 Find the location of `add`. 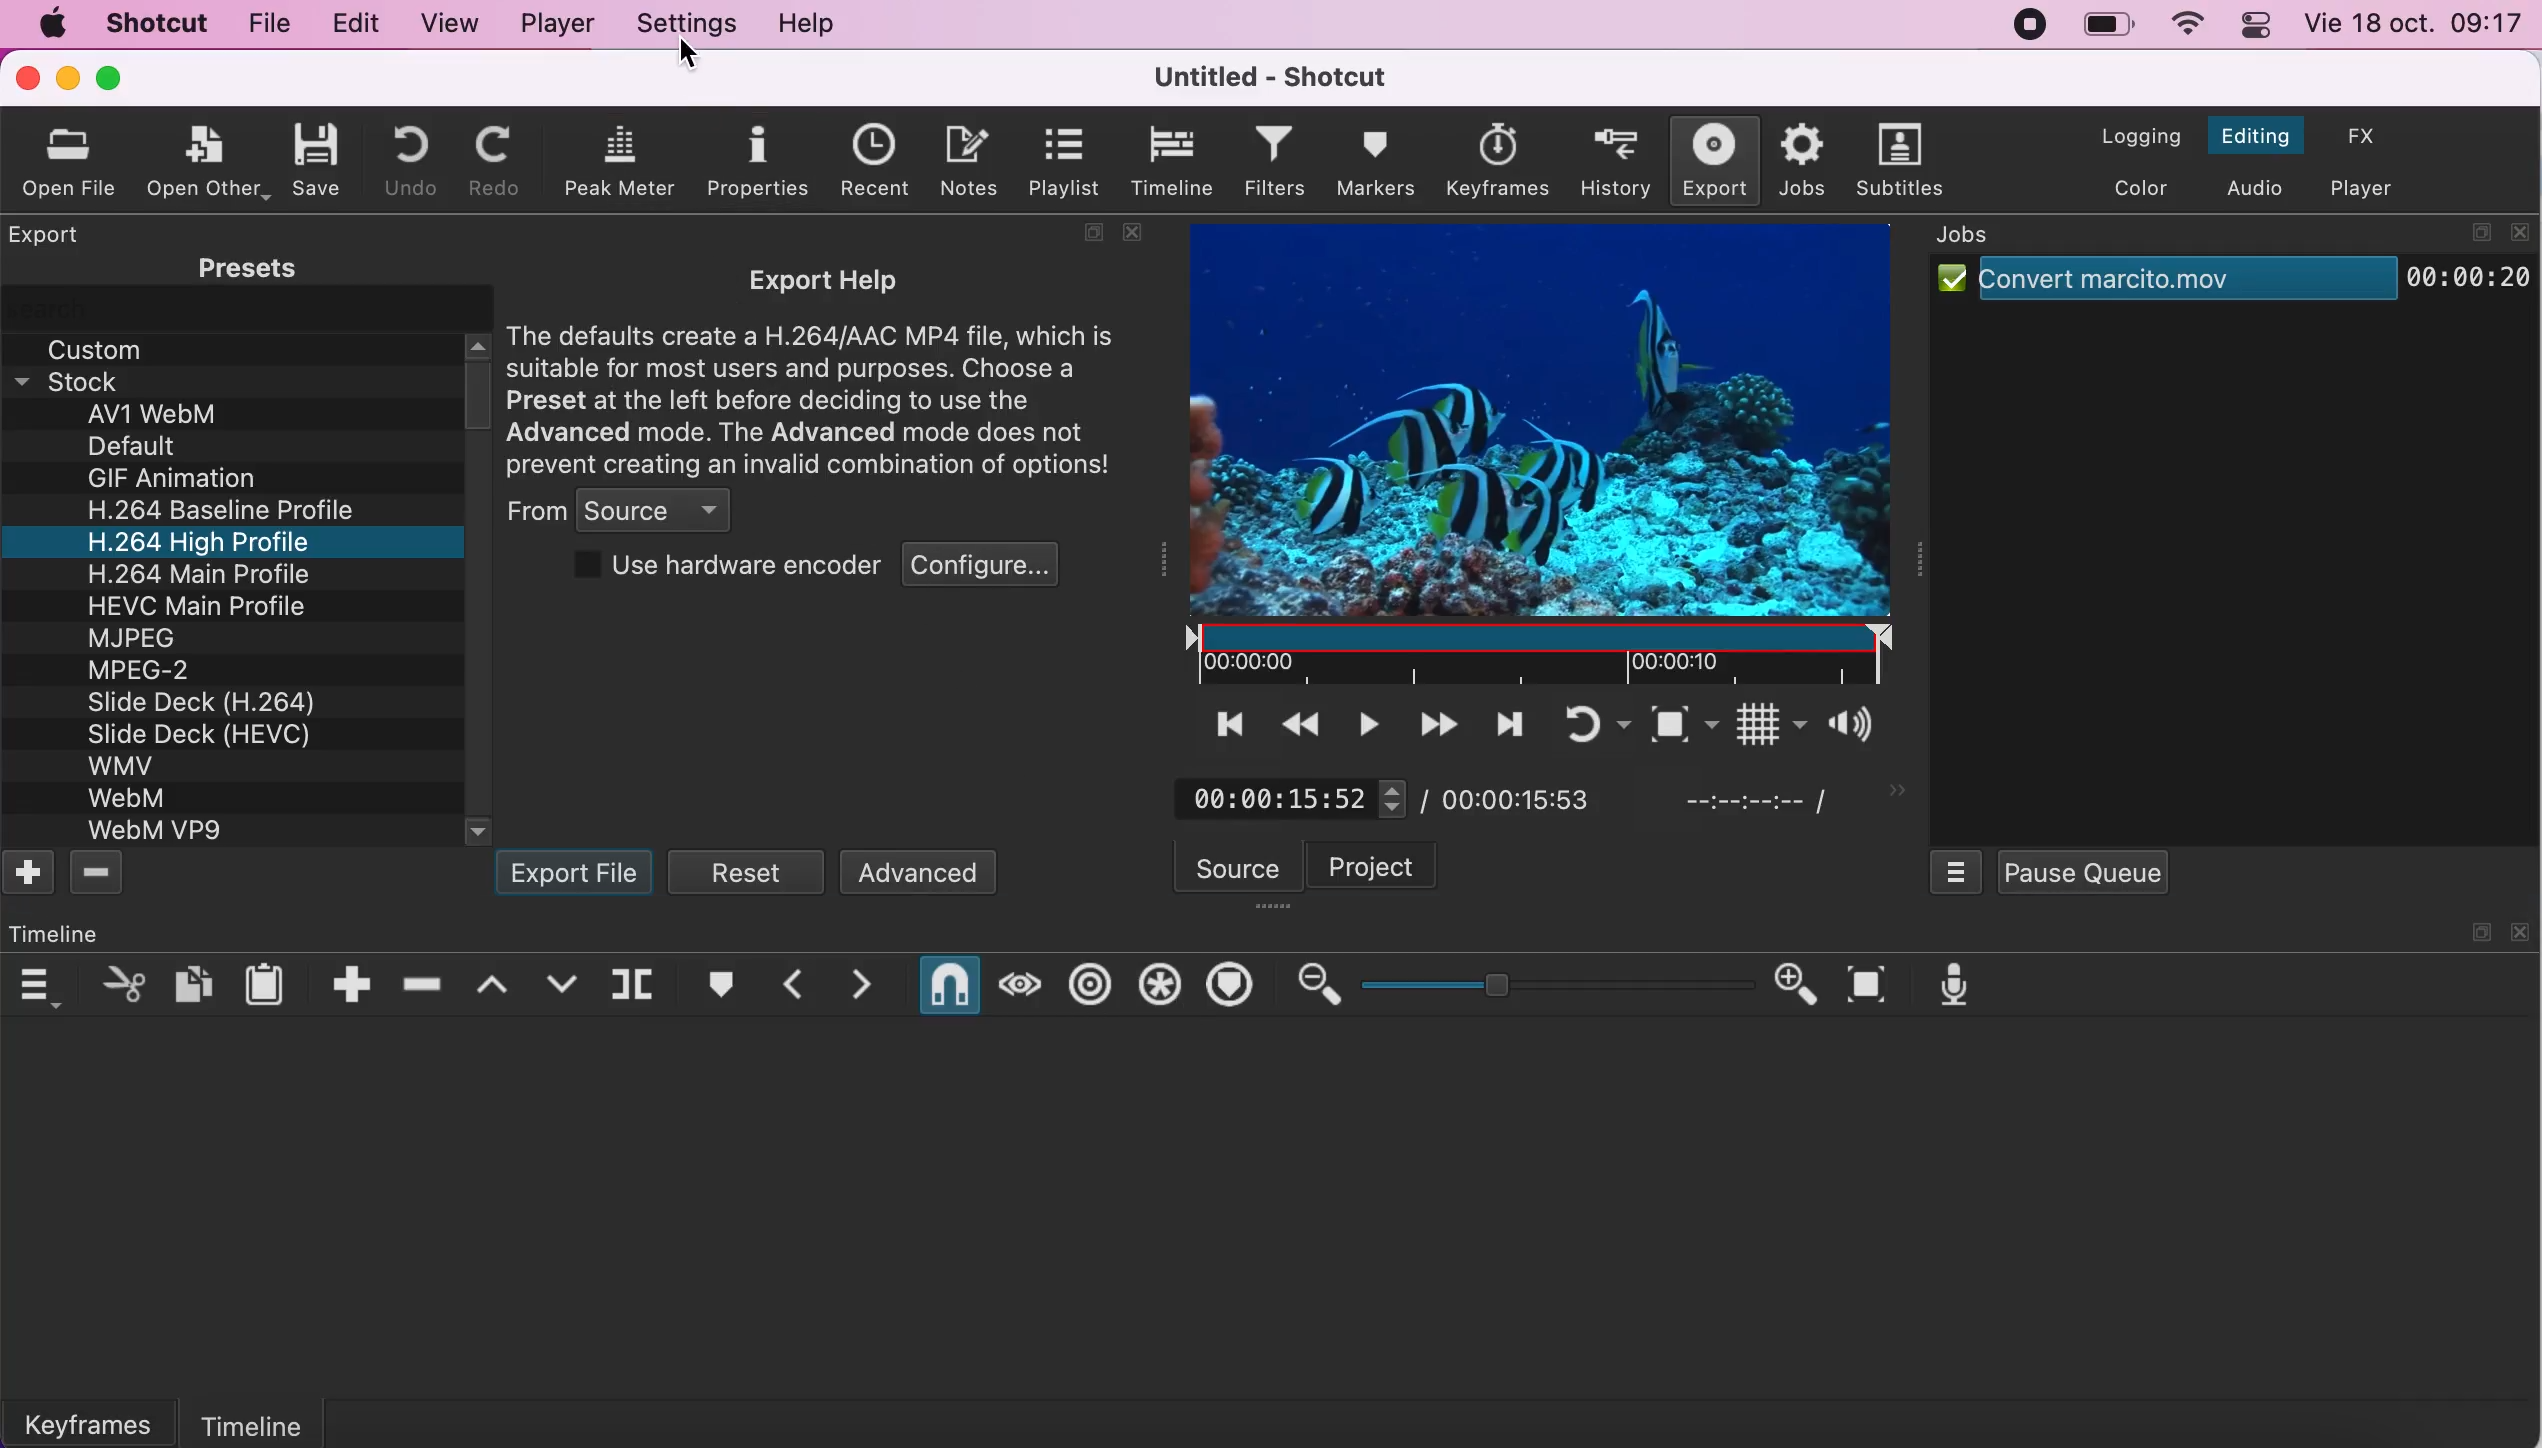

add is located at coordinates (30, 876).